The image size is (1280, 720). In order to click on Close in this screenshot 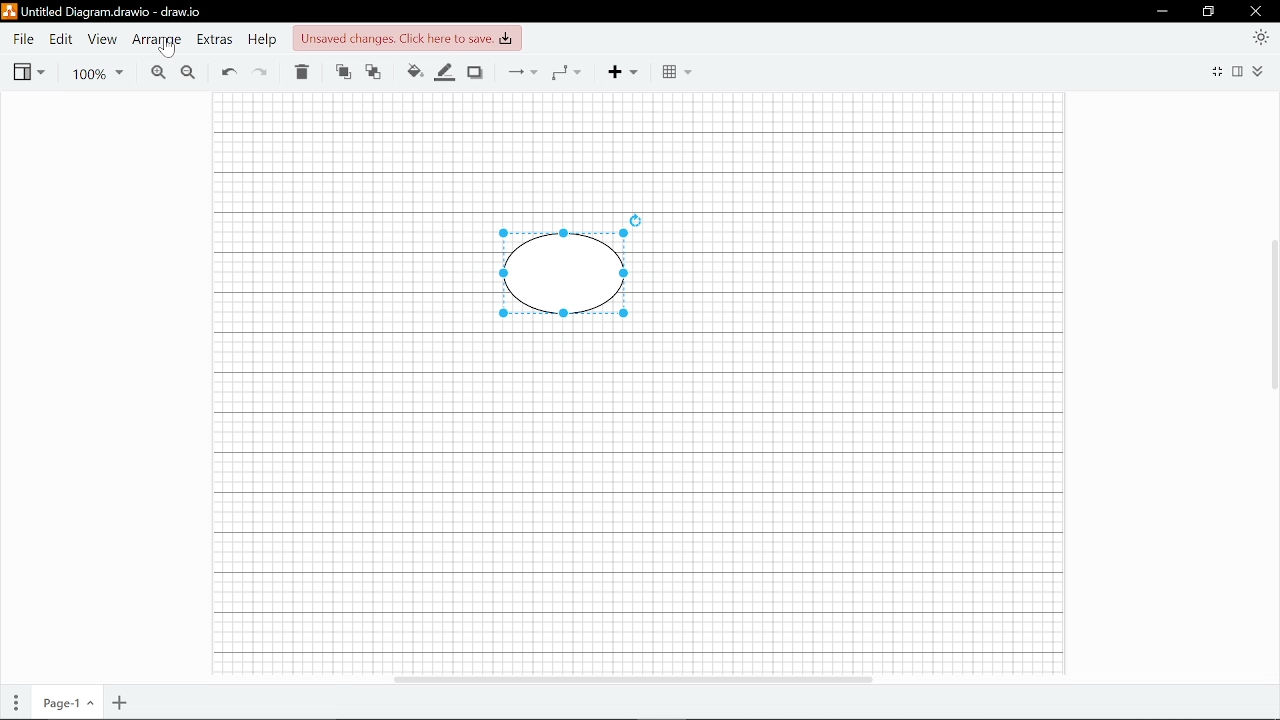, I will do `click(1256, 11)`.